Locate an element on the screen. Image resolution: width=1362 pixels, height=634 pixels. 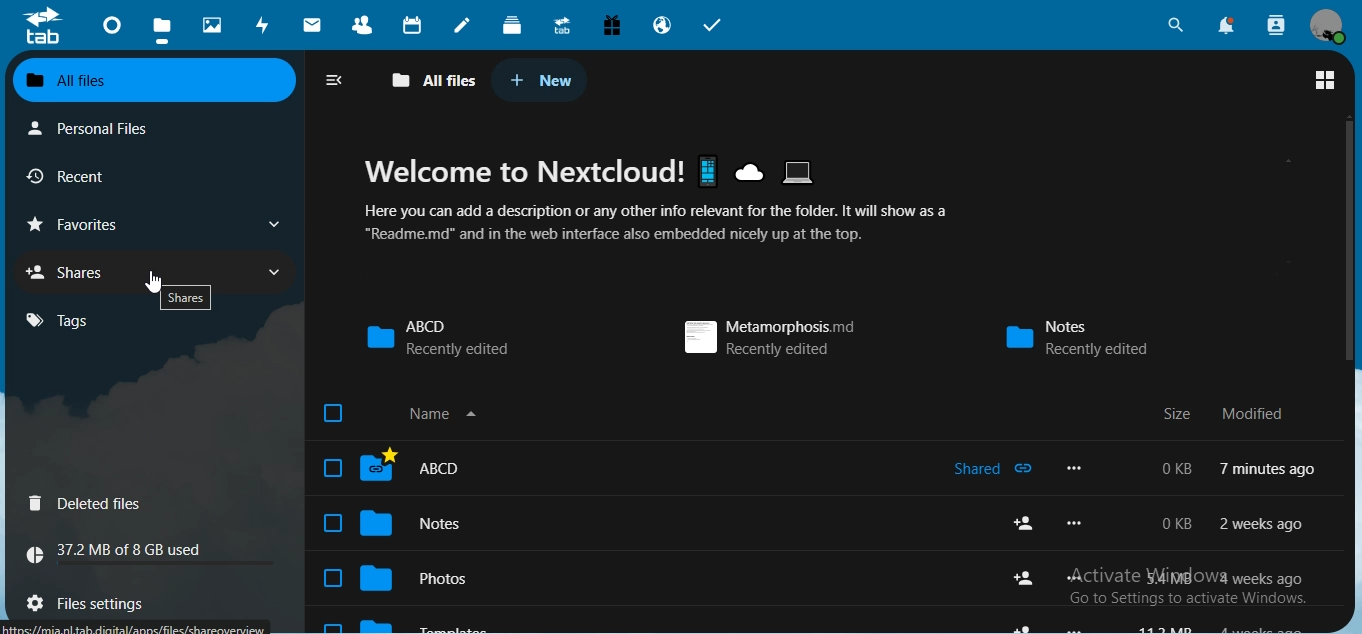
check box is located at coordinates (334, 626).